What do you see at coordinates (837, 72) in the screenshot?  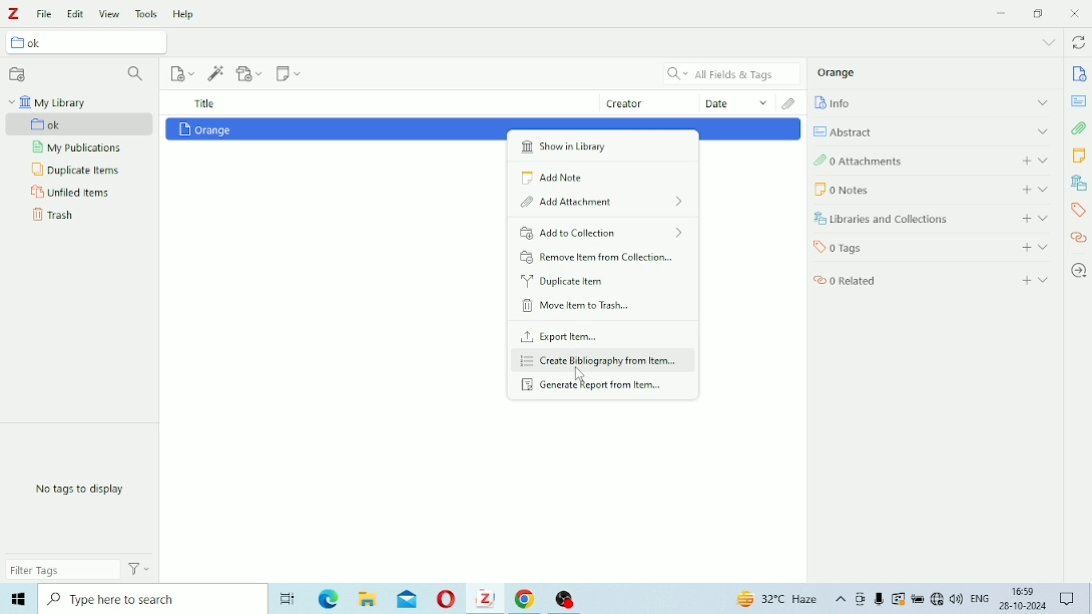 I see `Orange` at bounding box center [837, 72].